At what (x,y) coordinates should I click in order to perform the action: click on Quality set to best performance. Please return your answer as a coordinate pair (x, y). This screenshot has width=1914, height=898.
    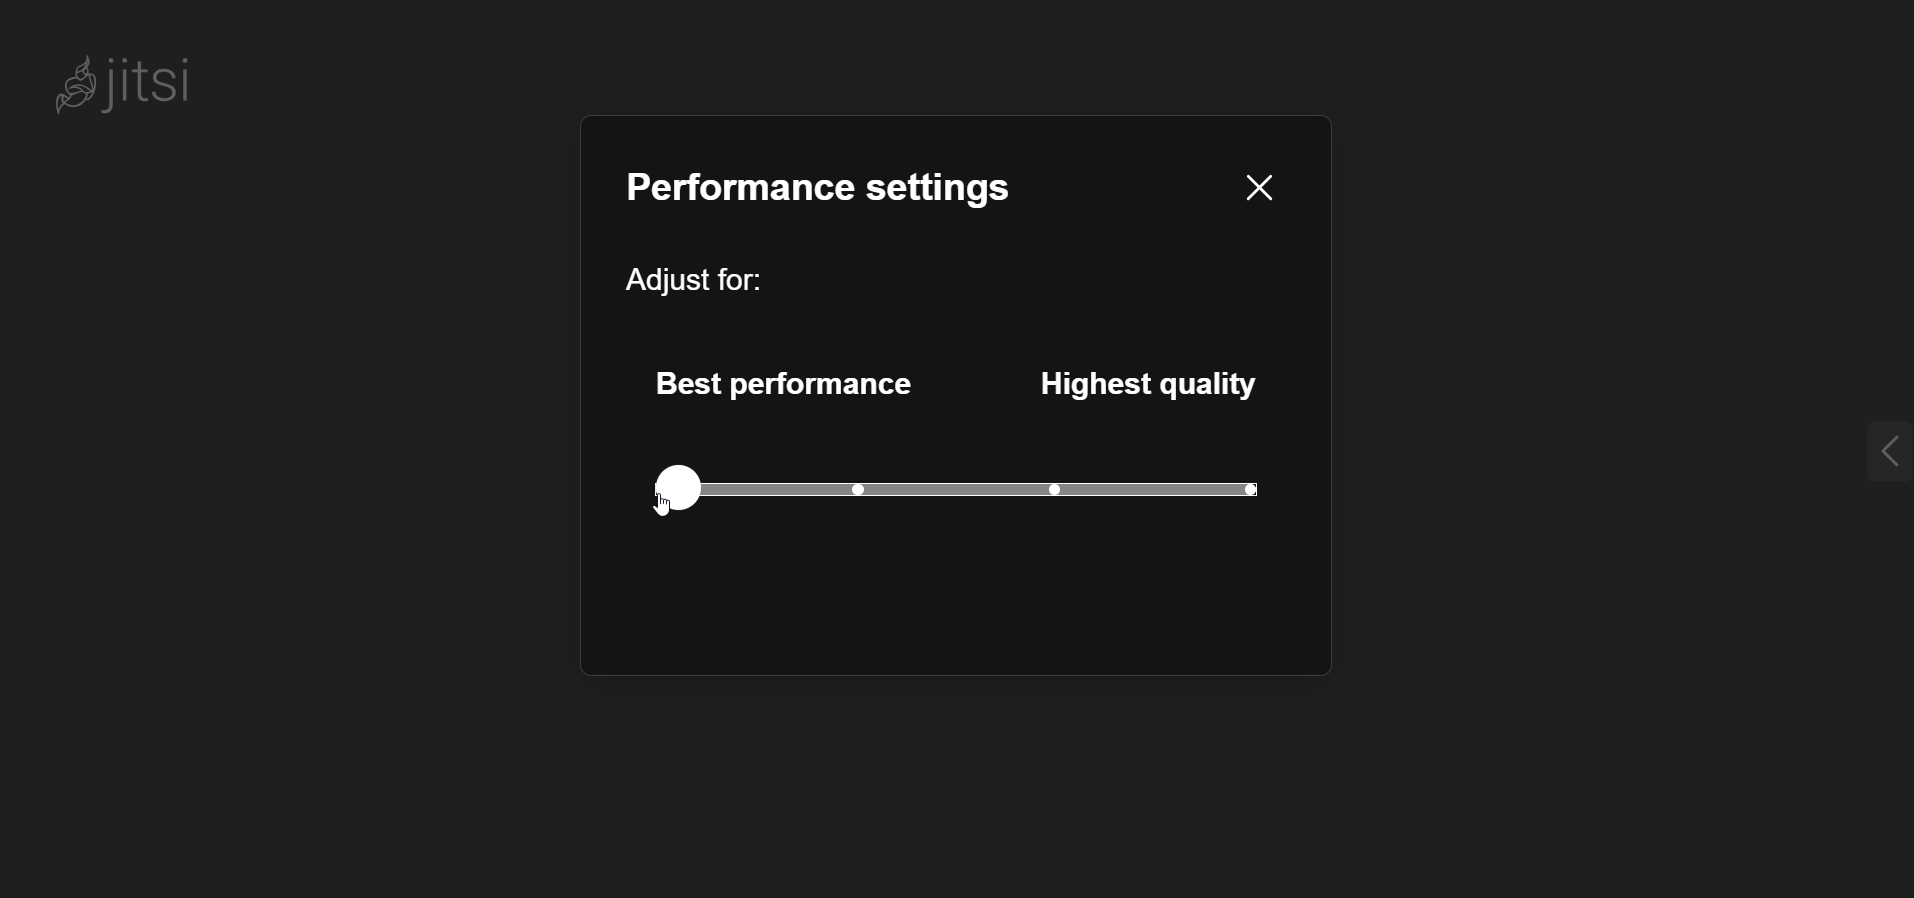
    Looking at the image, I should click on (678, 486).